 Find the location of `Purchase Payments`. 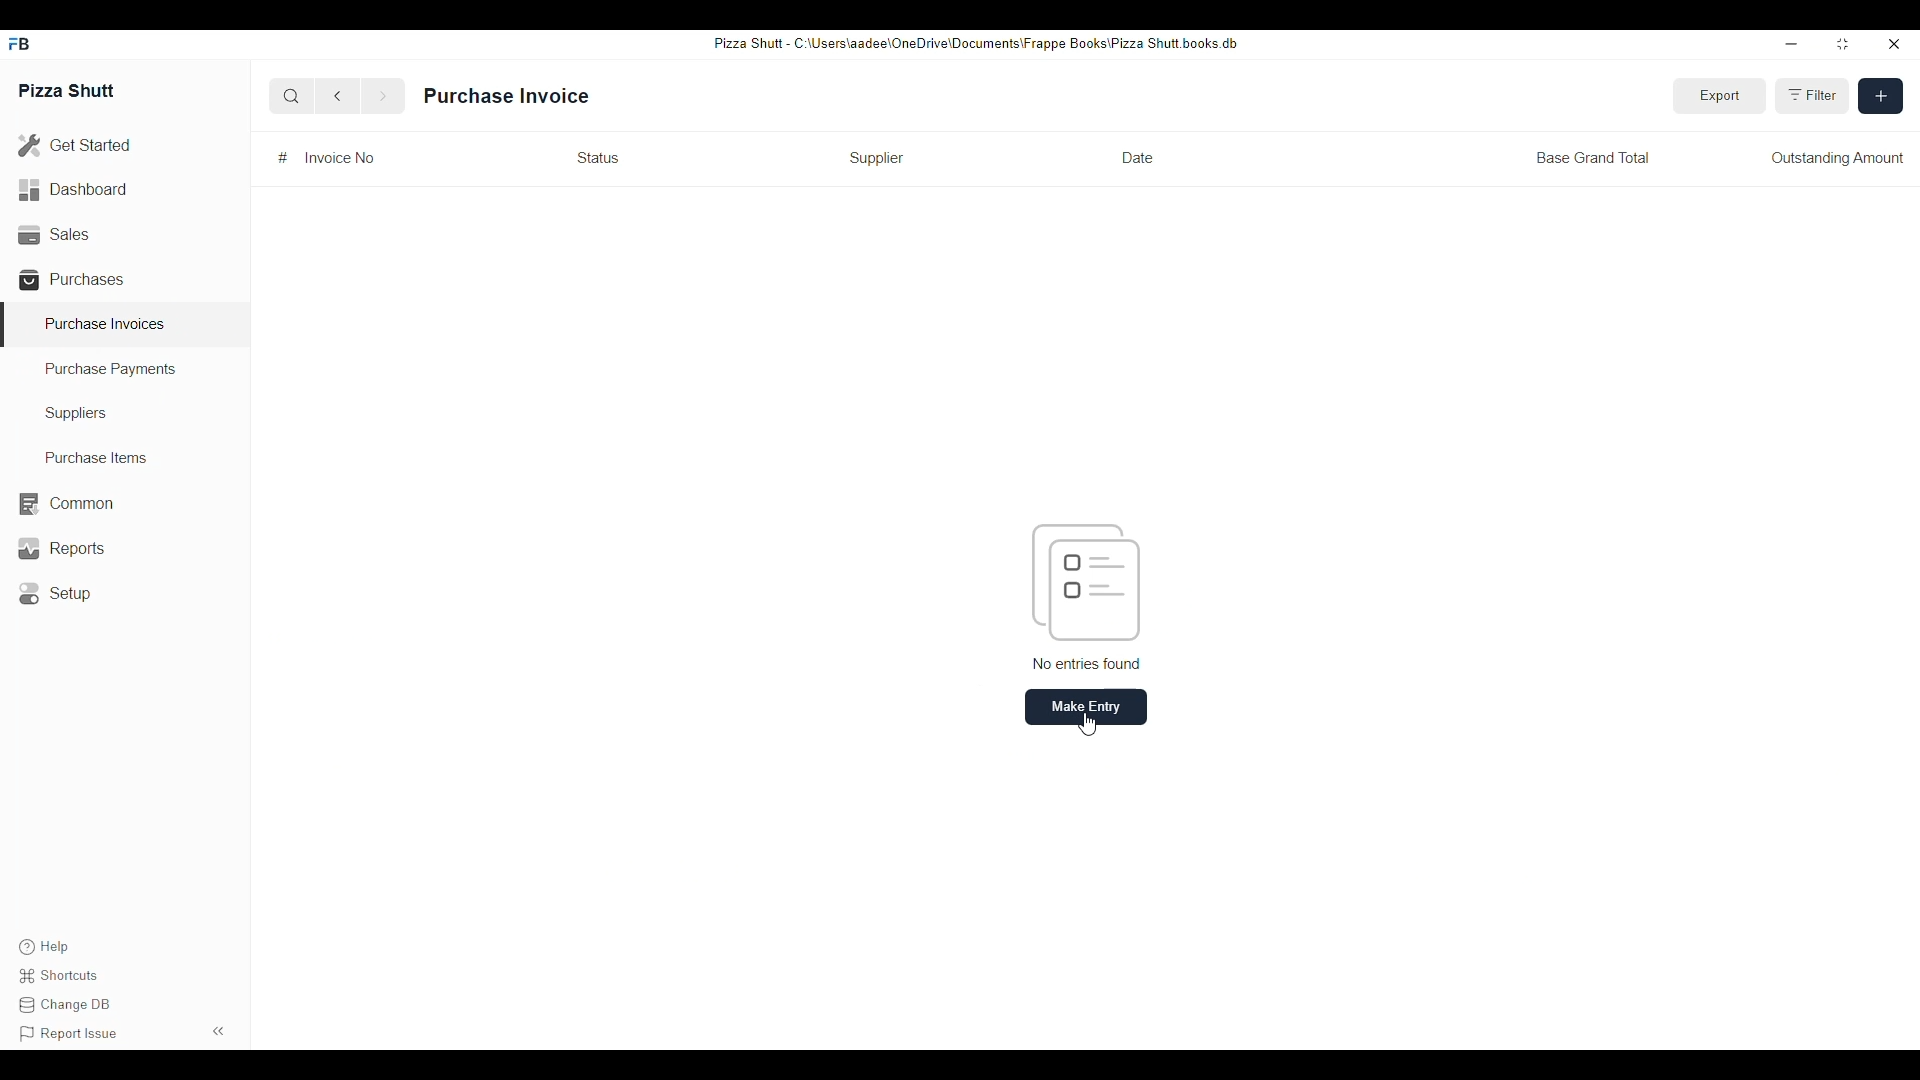

Purchase Payments is located at coordinates (112, 370).